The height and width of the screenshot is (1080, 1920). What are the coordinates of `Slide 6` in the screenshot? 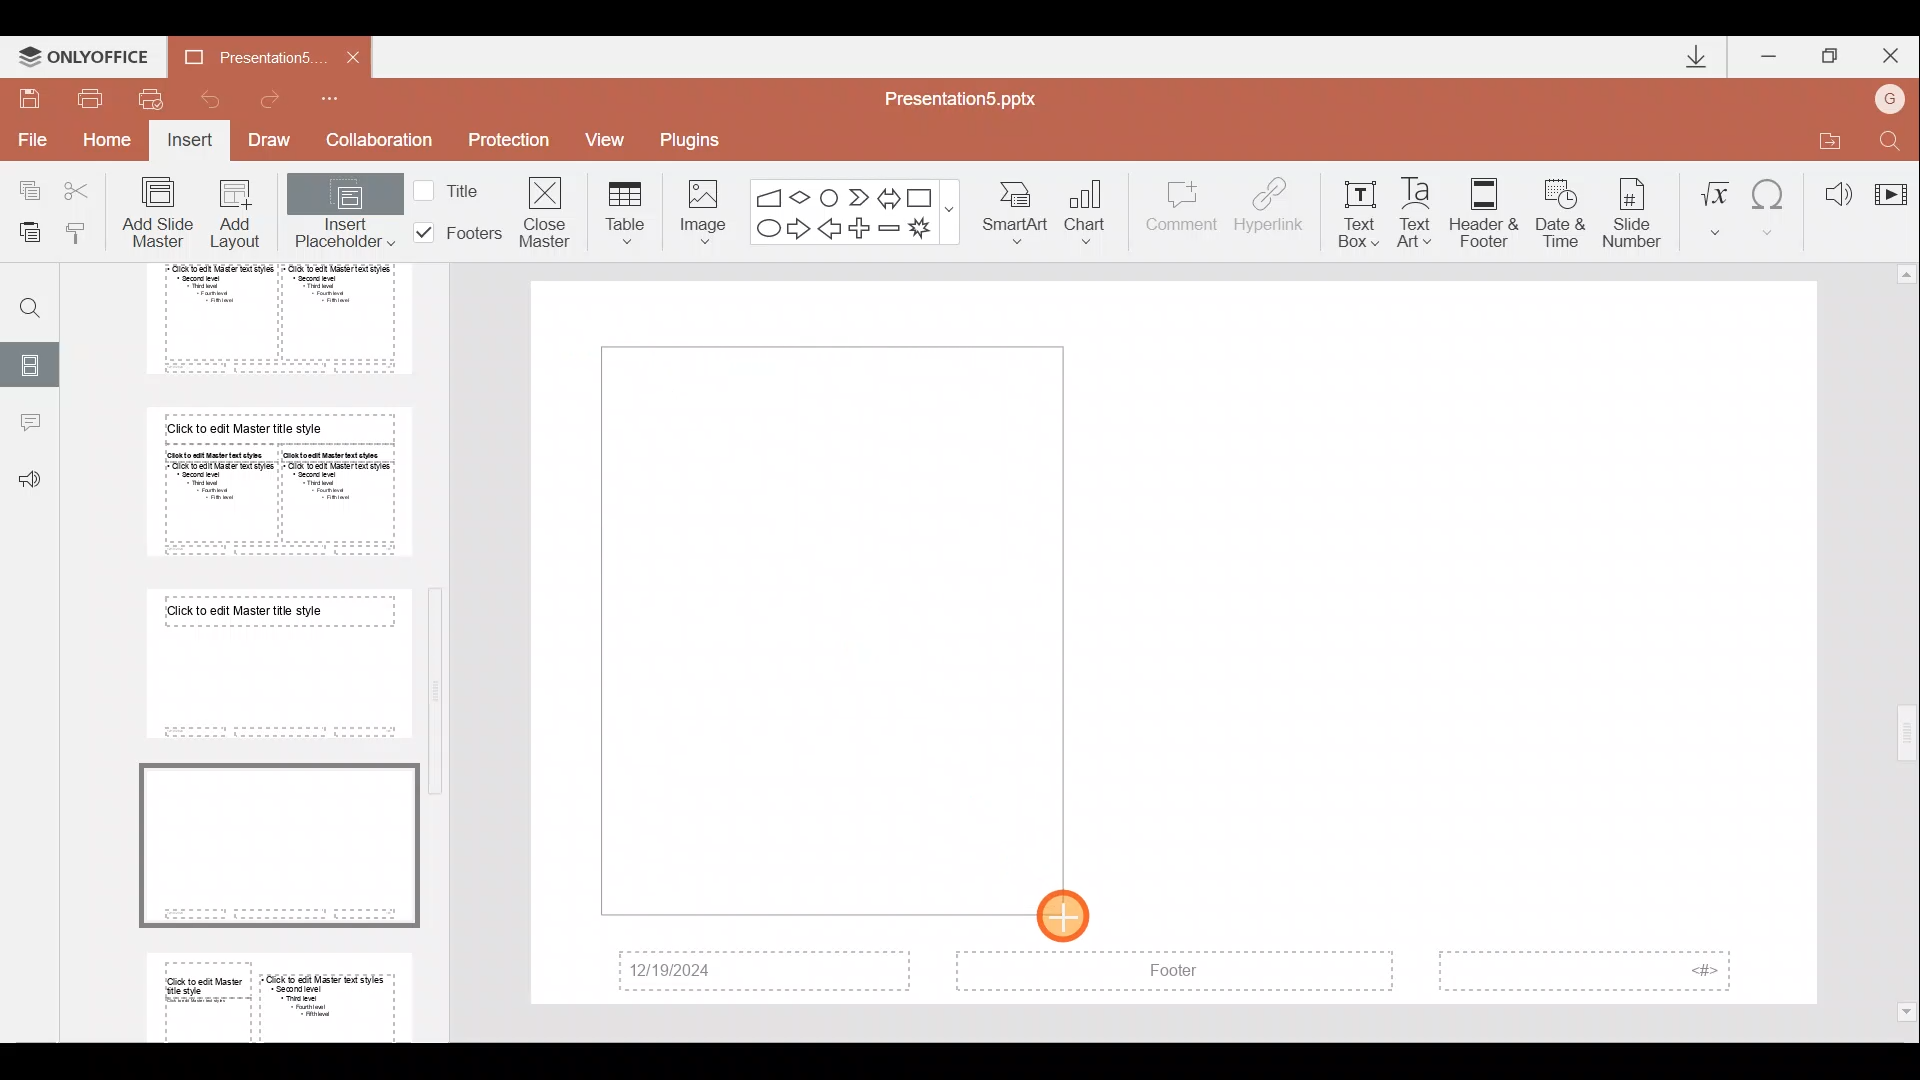 It's located at (272, 481).